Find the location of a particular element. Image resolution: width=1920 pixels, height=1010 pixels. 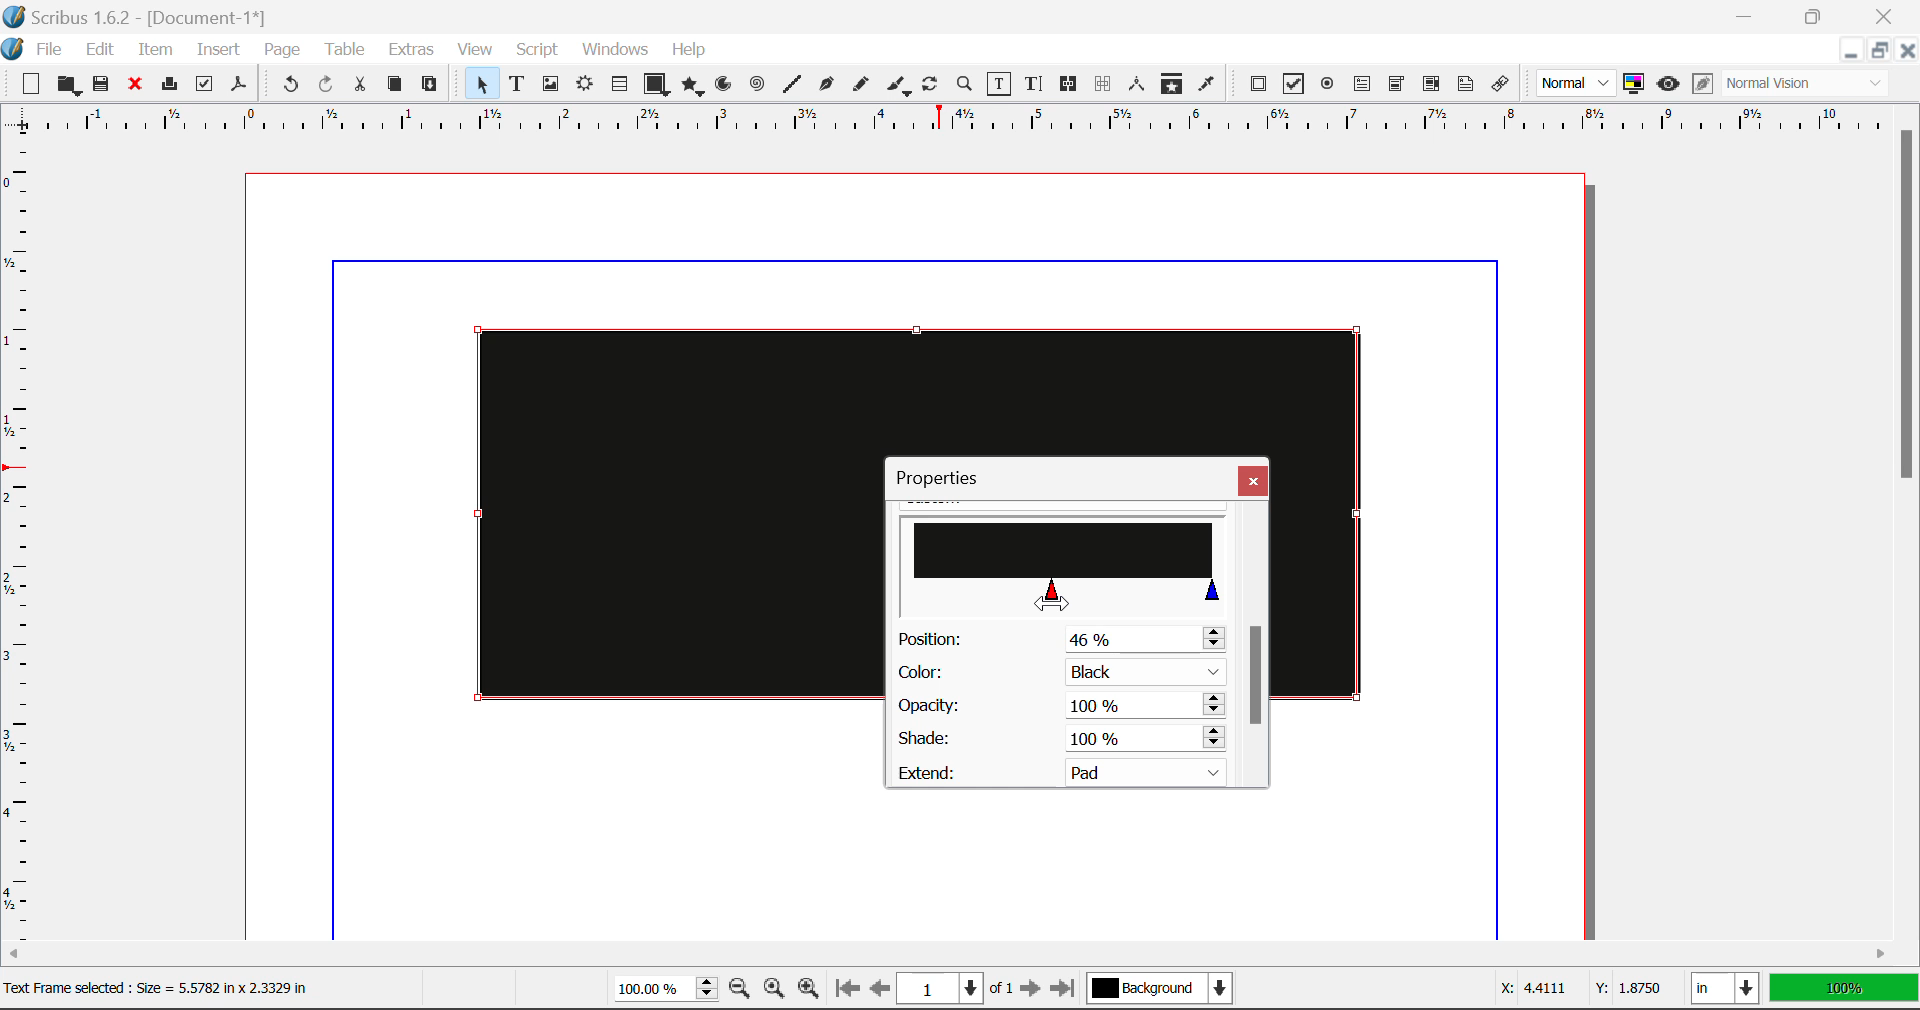

Discard is located at coordinates (134, 86).